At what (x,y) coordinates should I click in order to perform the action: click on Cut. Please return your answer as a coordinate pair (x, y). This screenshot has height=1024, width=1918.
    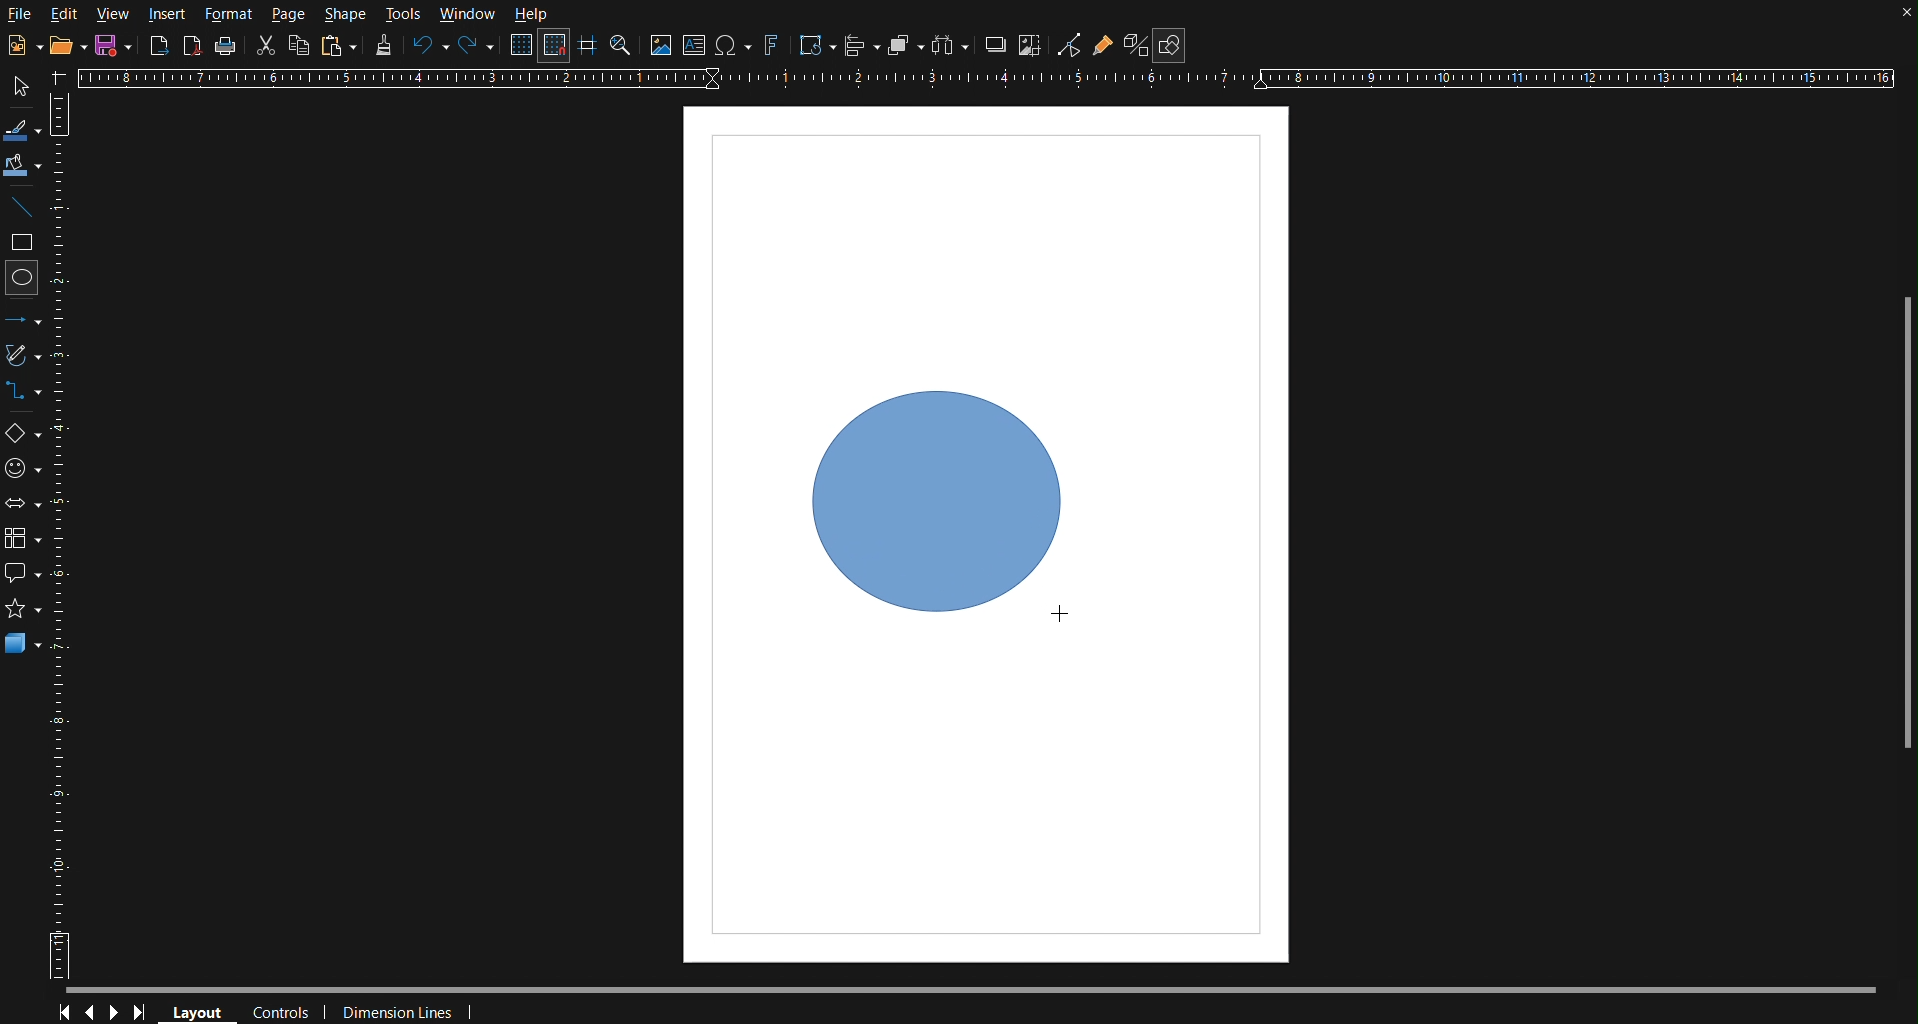
    Looking at the image, I should click on (268, 47).